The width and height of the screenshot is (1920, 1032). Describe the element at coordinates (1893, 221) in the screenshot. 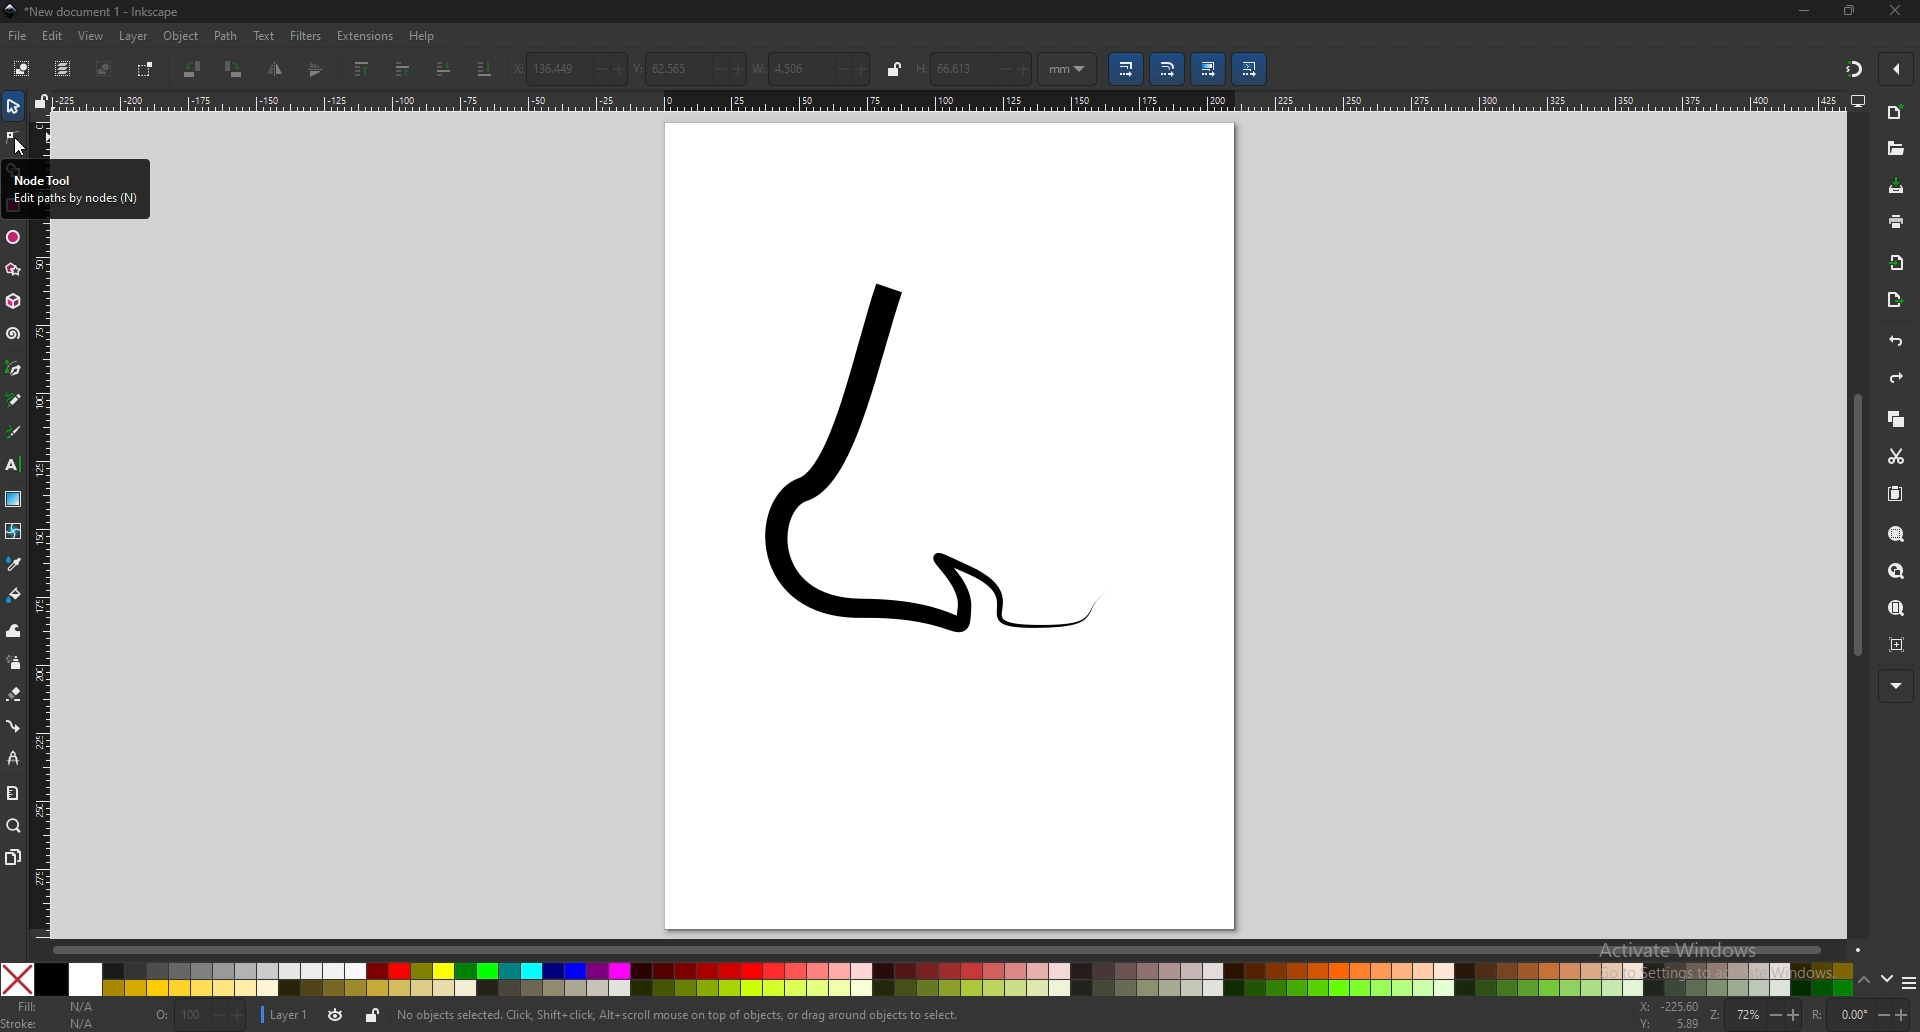

I see `print` at that location.